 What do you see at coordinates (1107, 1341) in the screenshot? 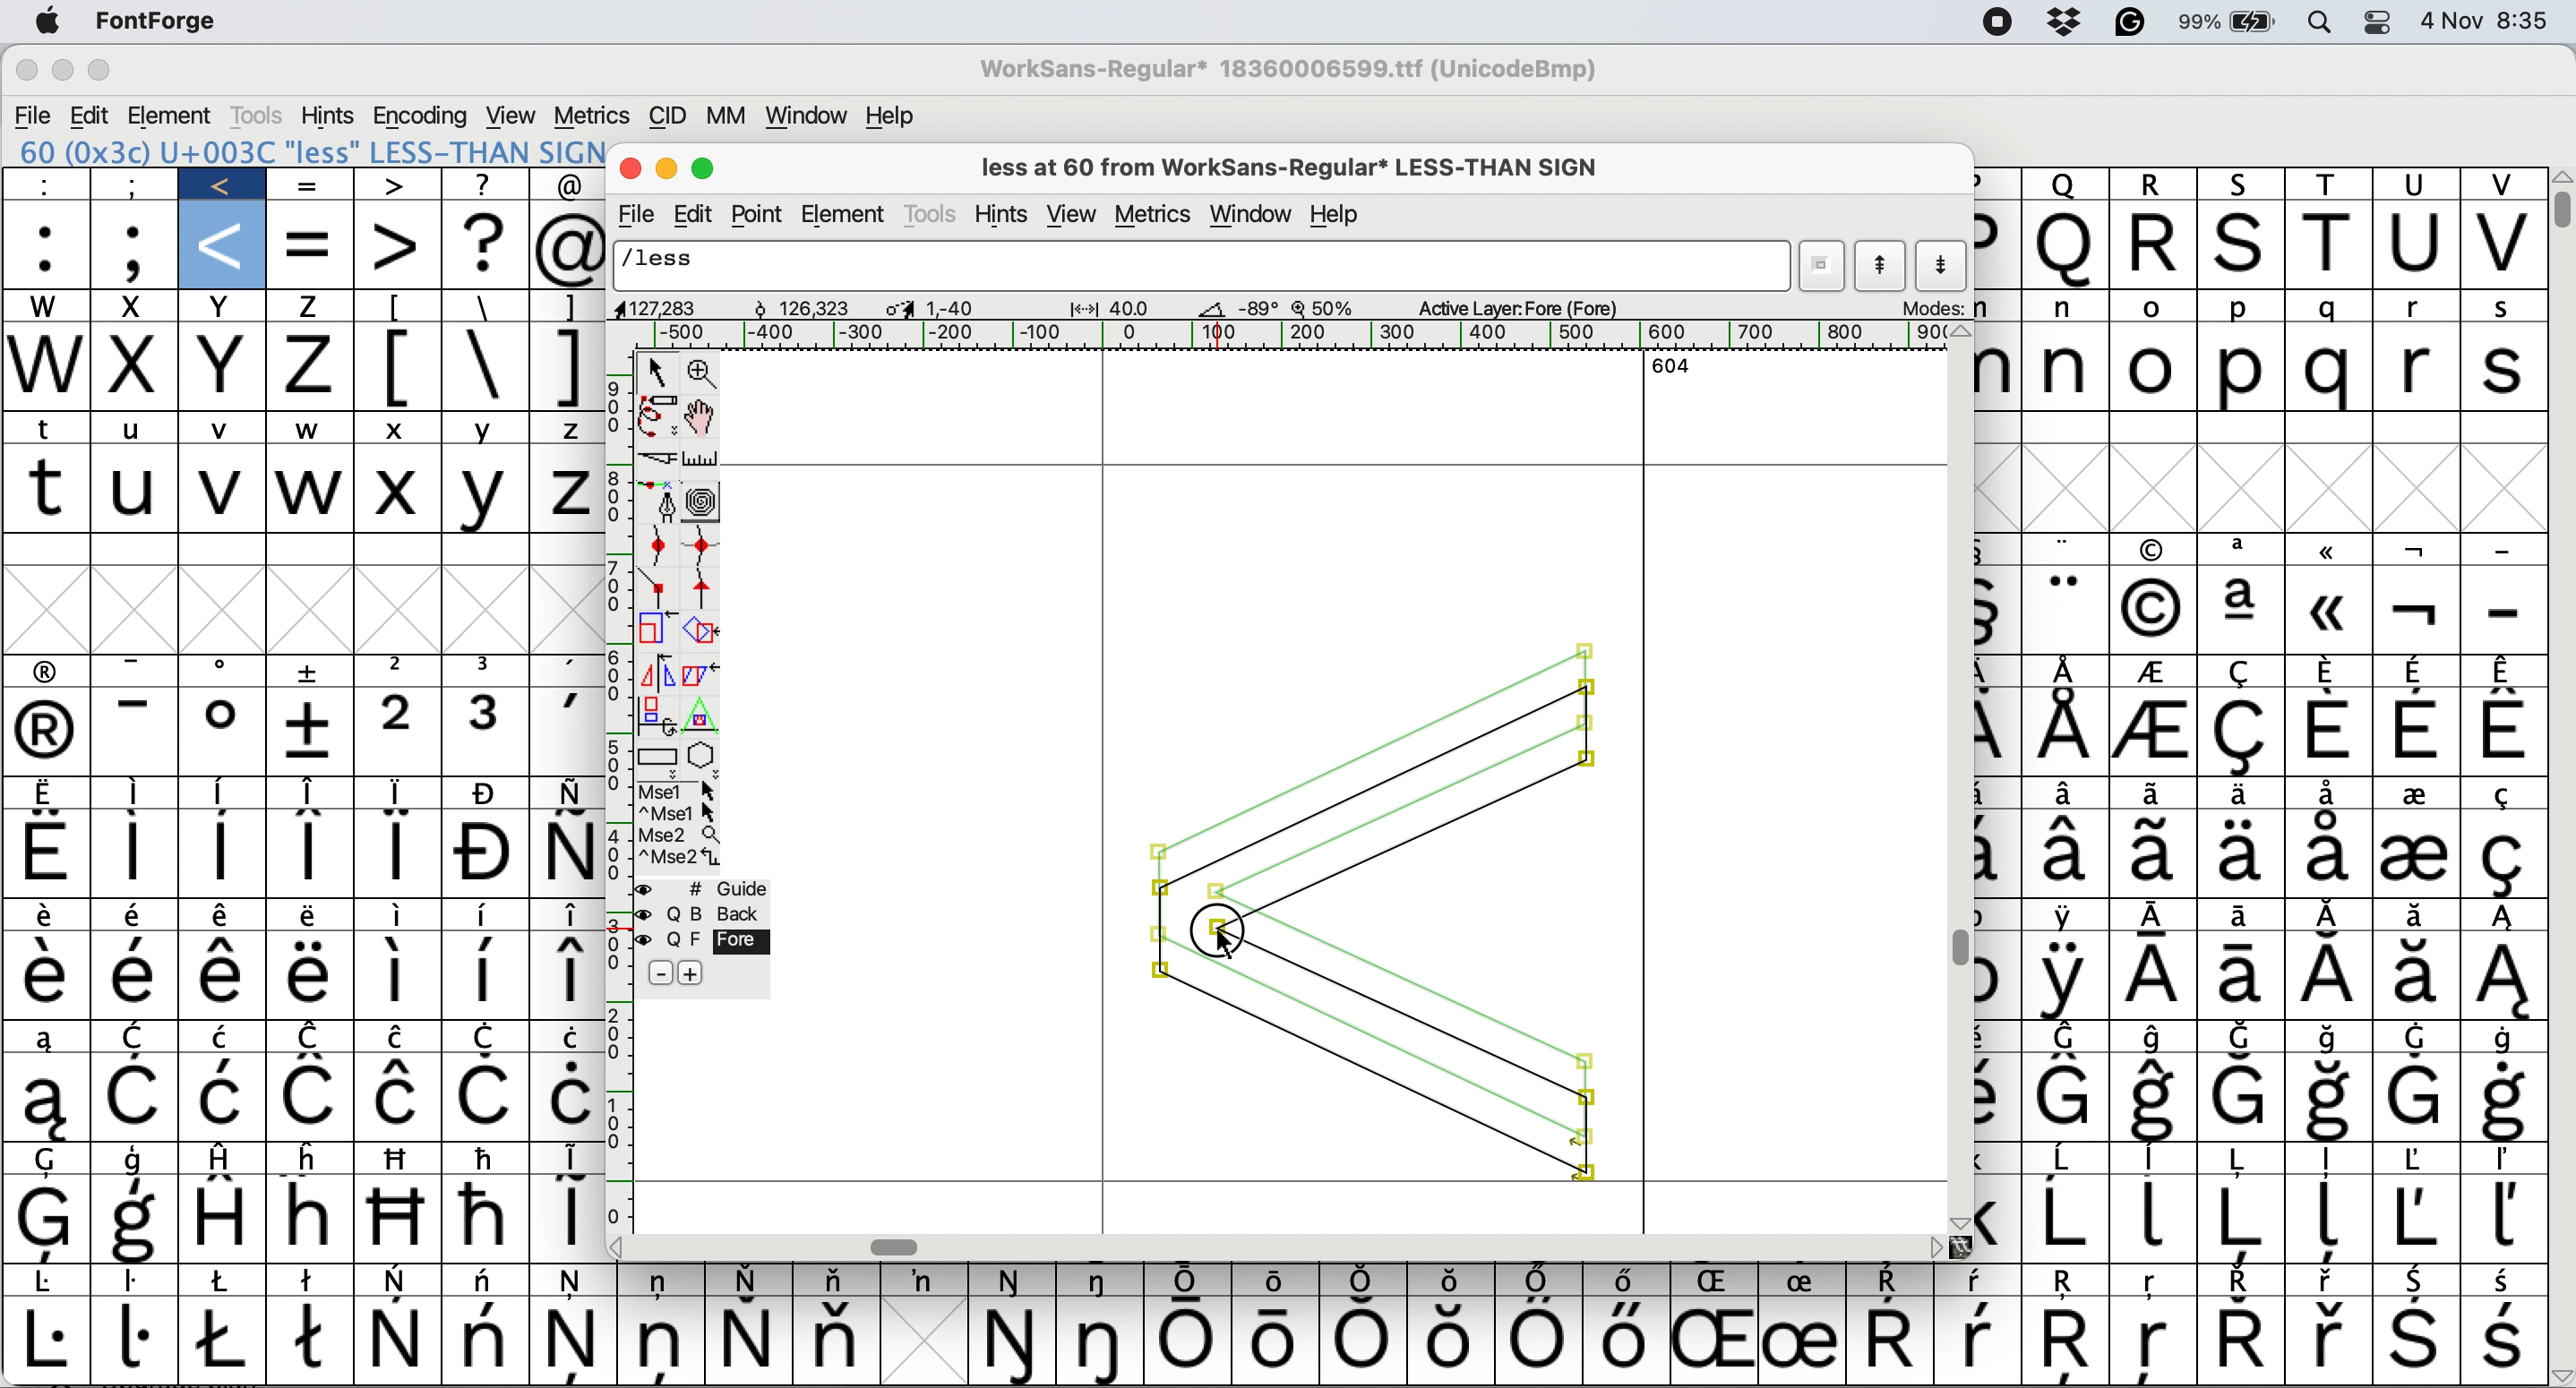
I see `Symbol` at bounding box center [1107, 1341].